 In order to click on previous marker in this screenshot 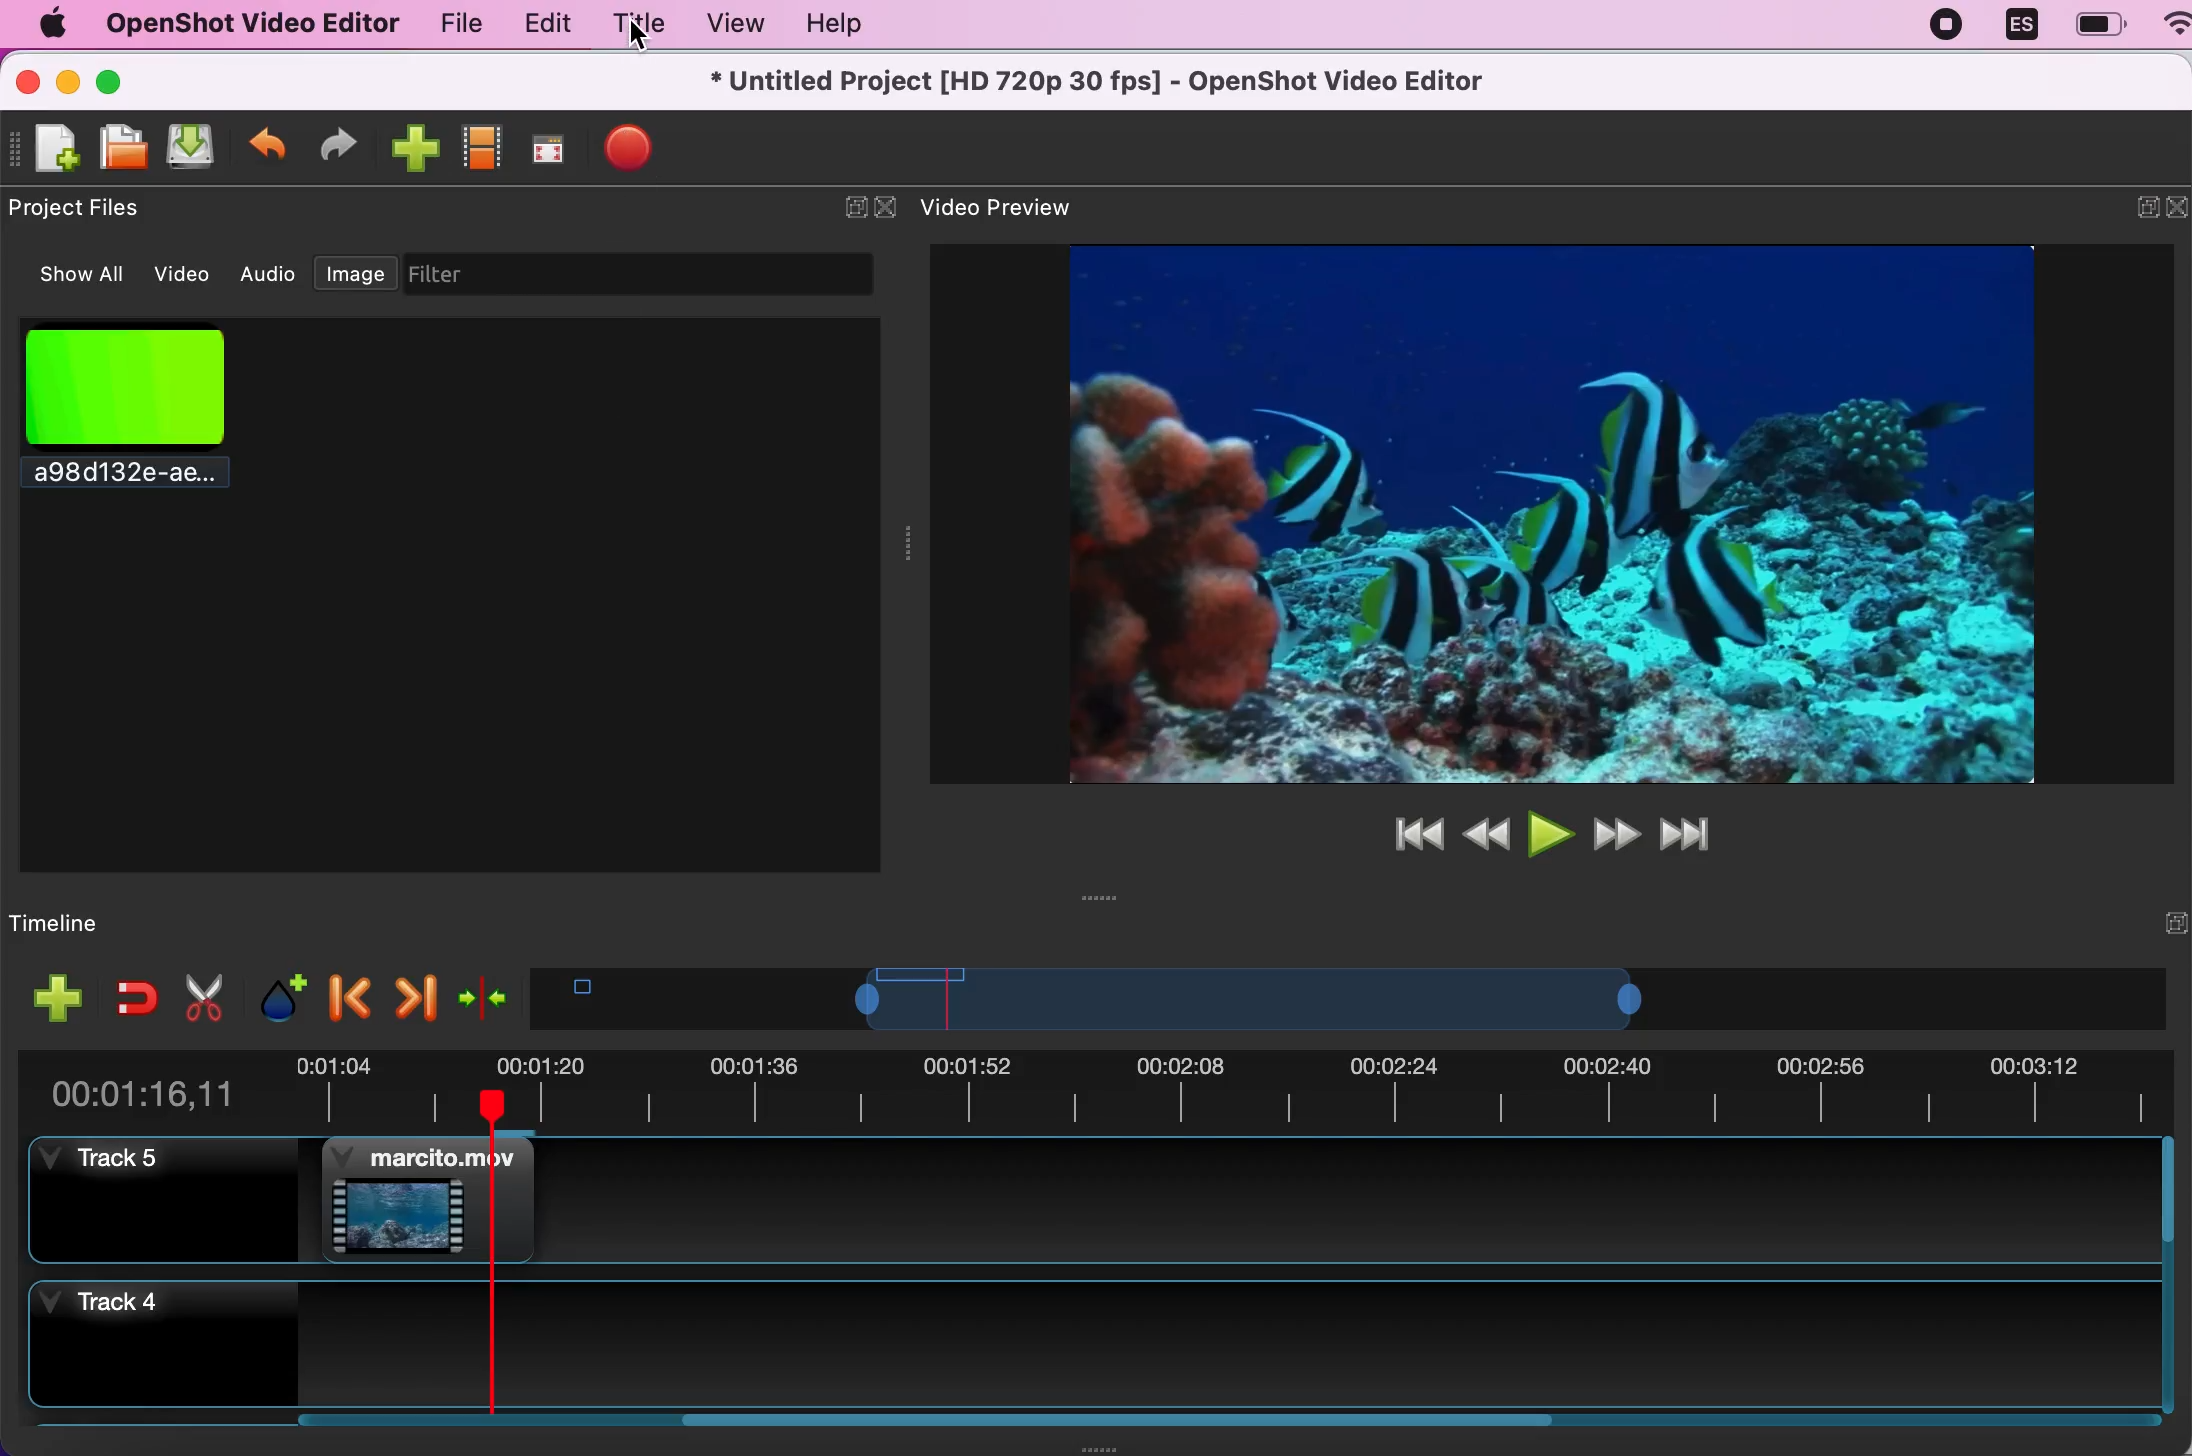, I will do `click(345, 995)`.